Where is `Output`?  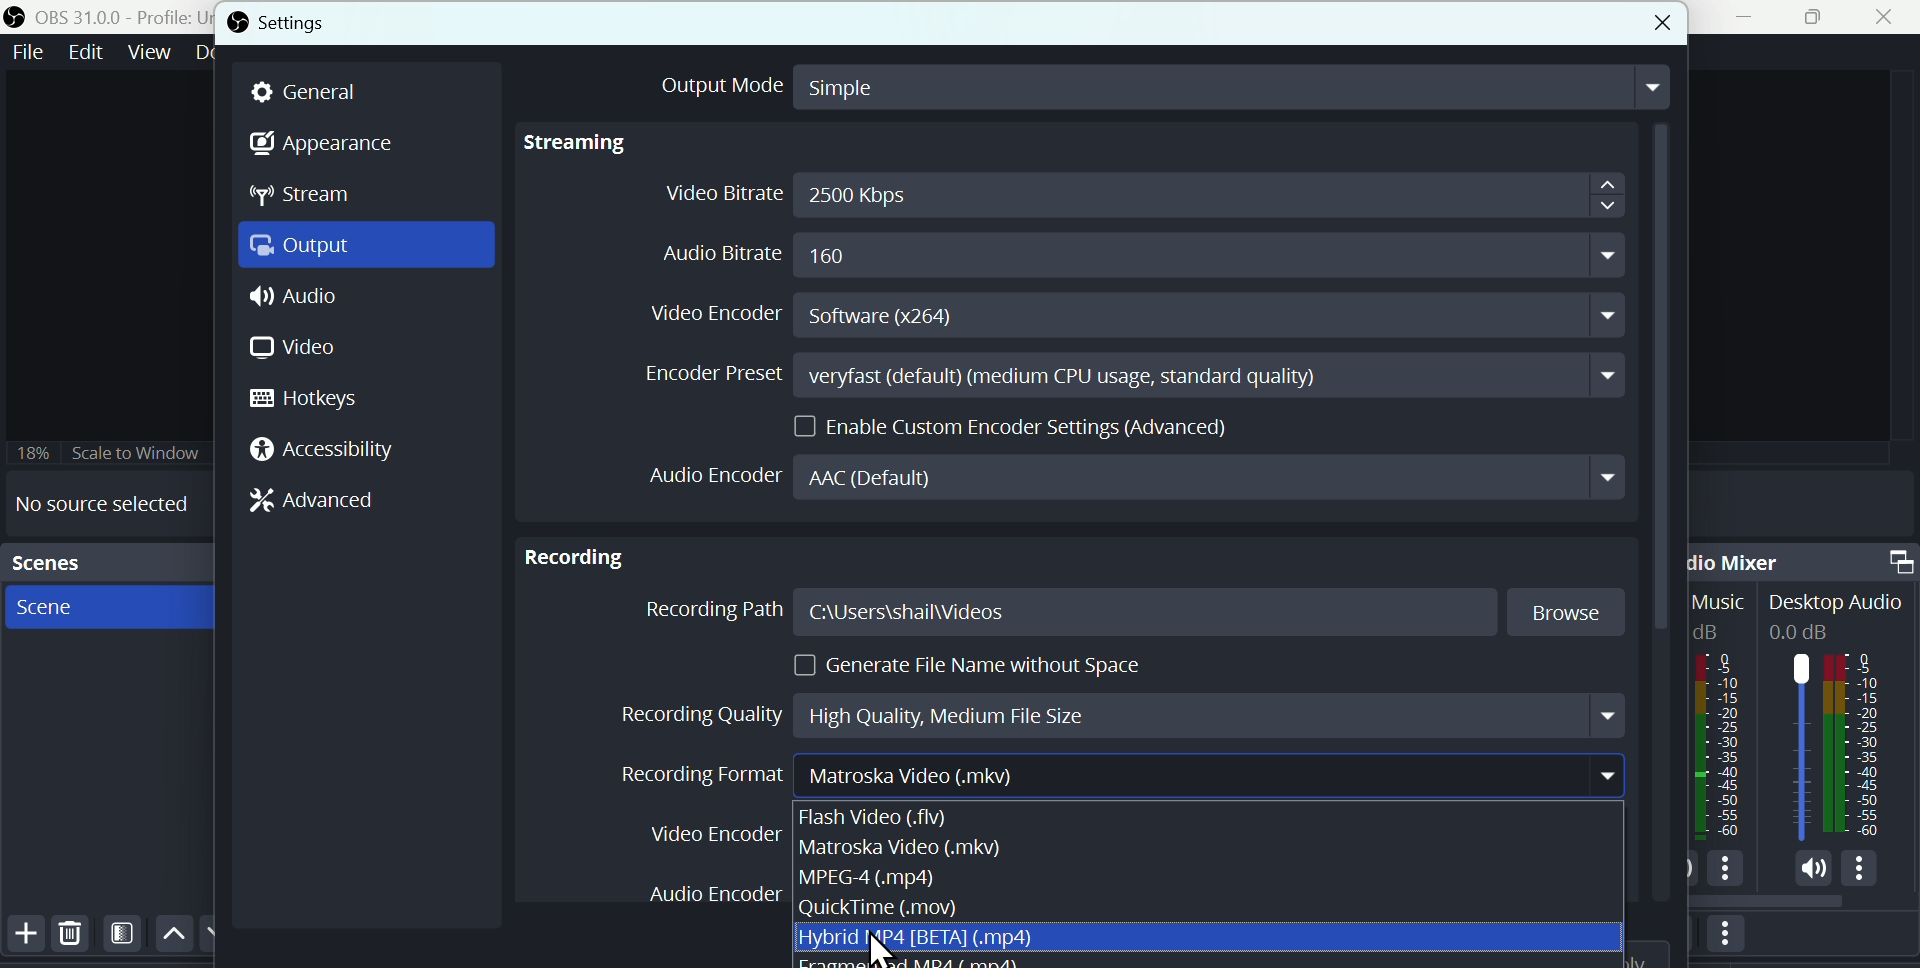 Output is located at coordinates (359, 243).